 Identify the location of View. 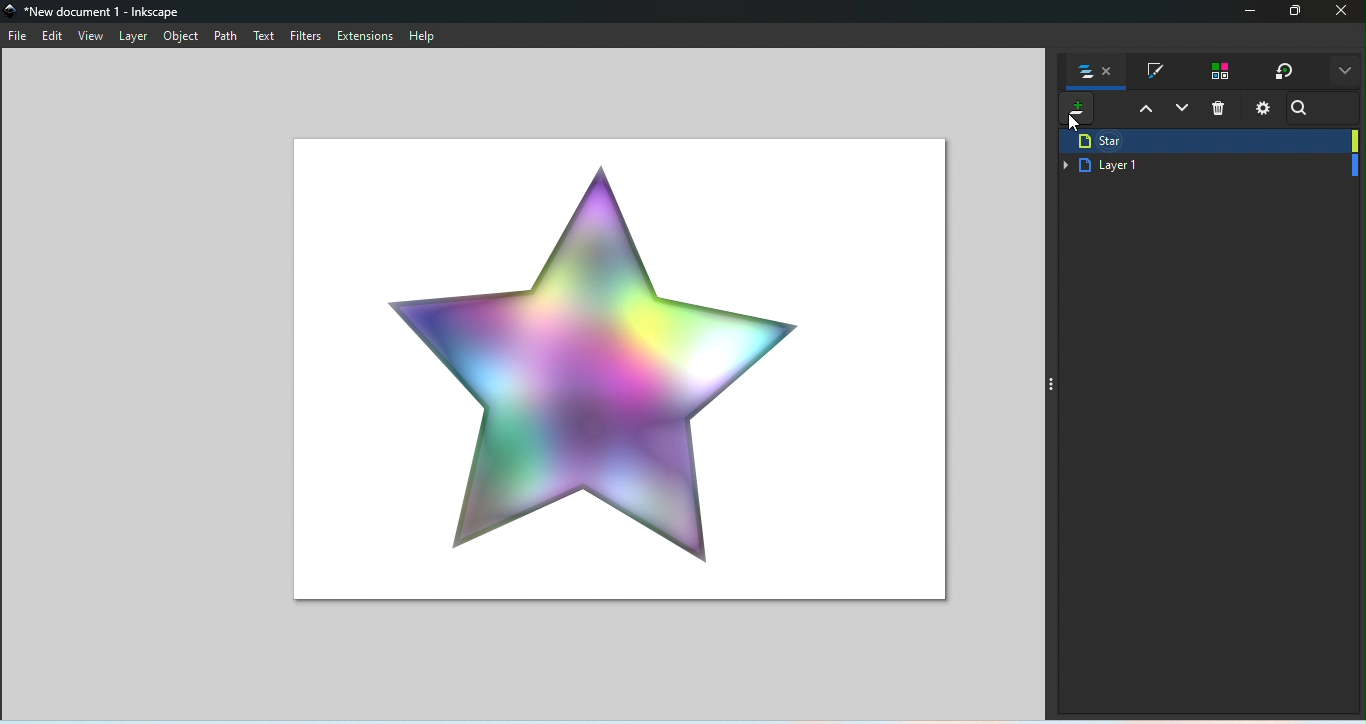
(94, 36).